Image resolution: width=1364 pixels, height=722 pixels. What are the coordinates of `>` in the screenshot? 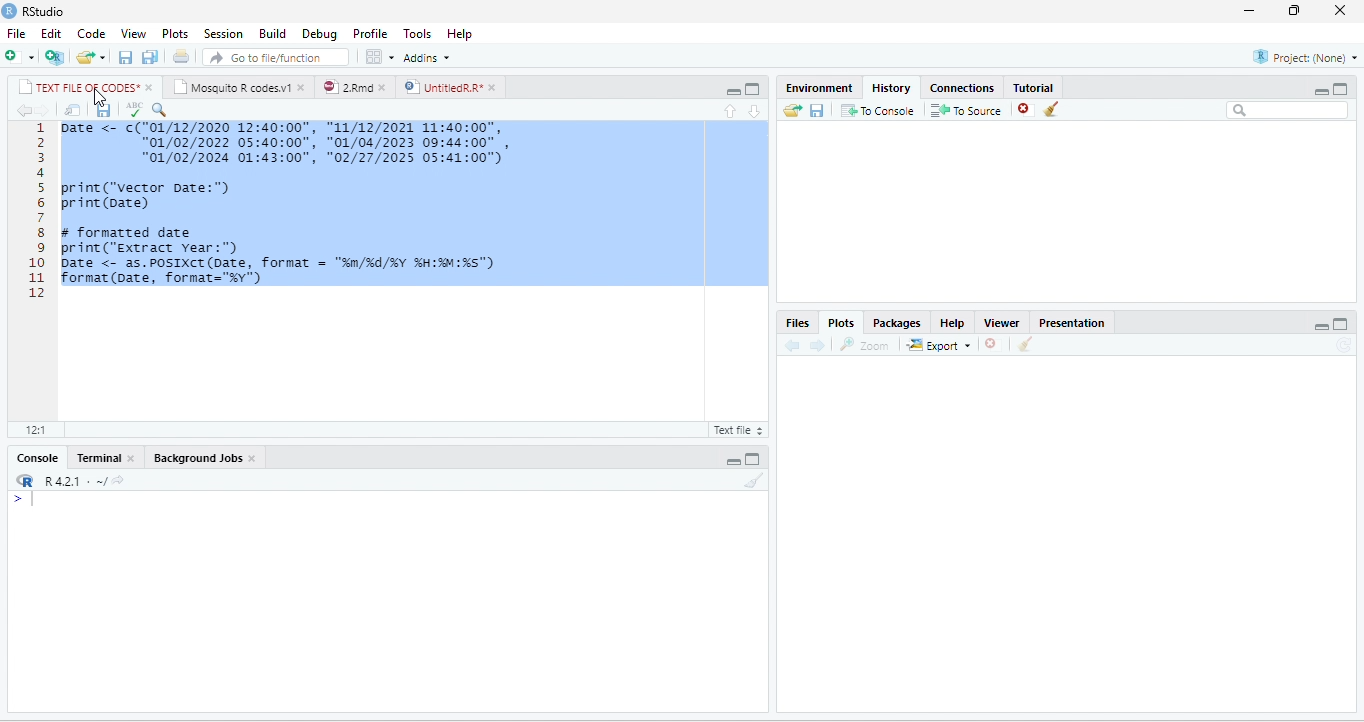 It's located at (24, 500).